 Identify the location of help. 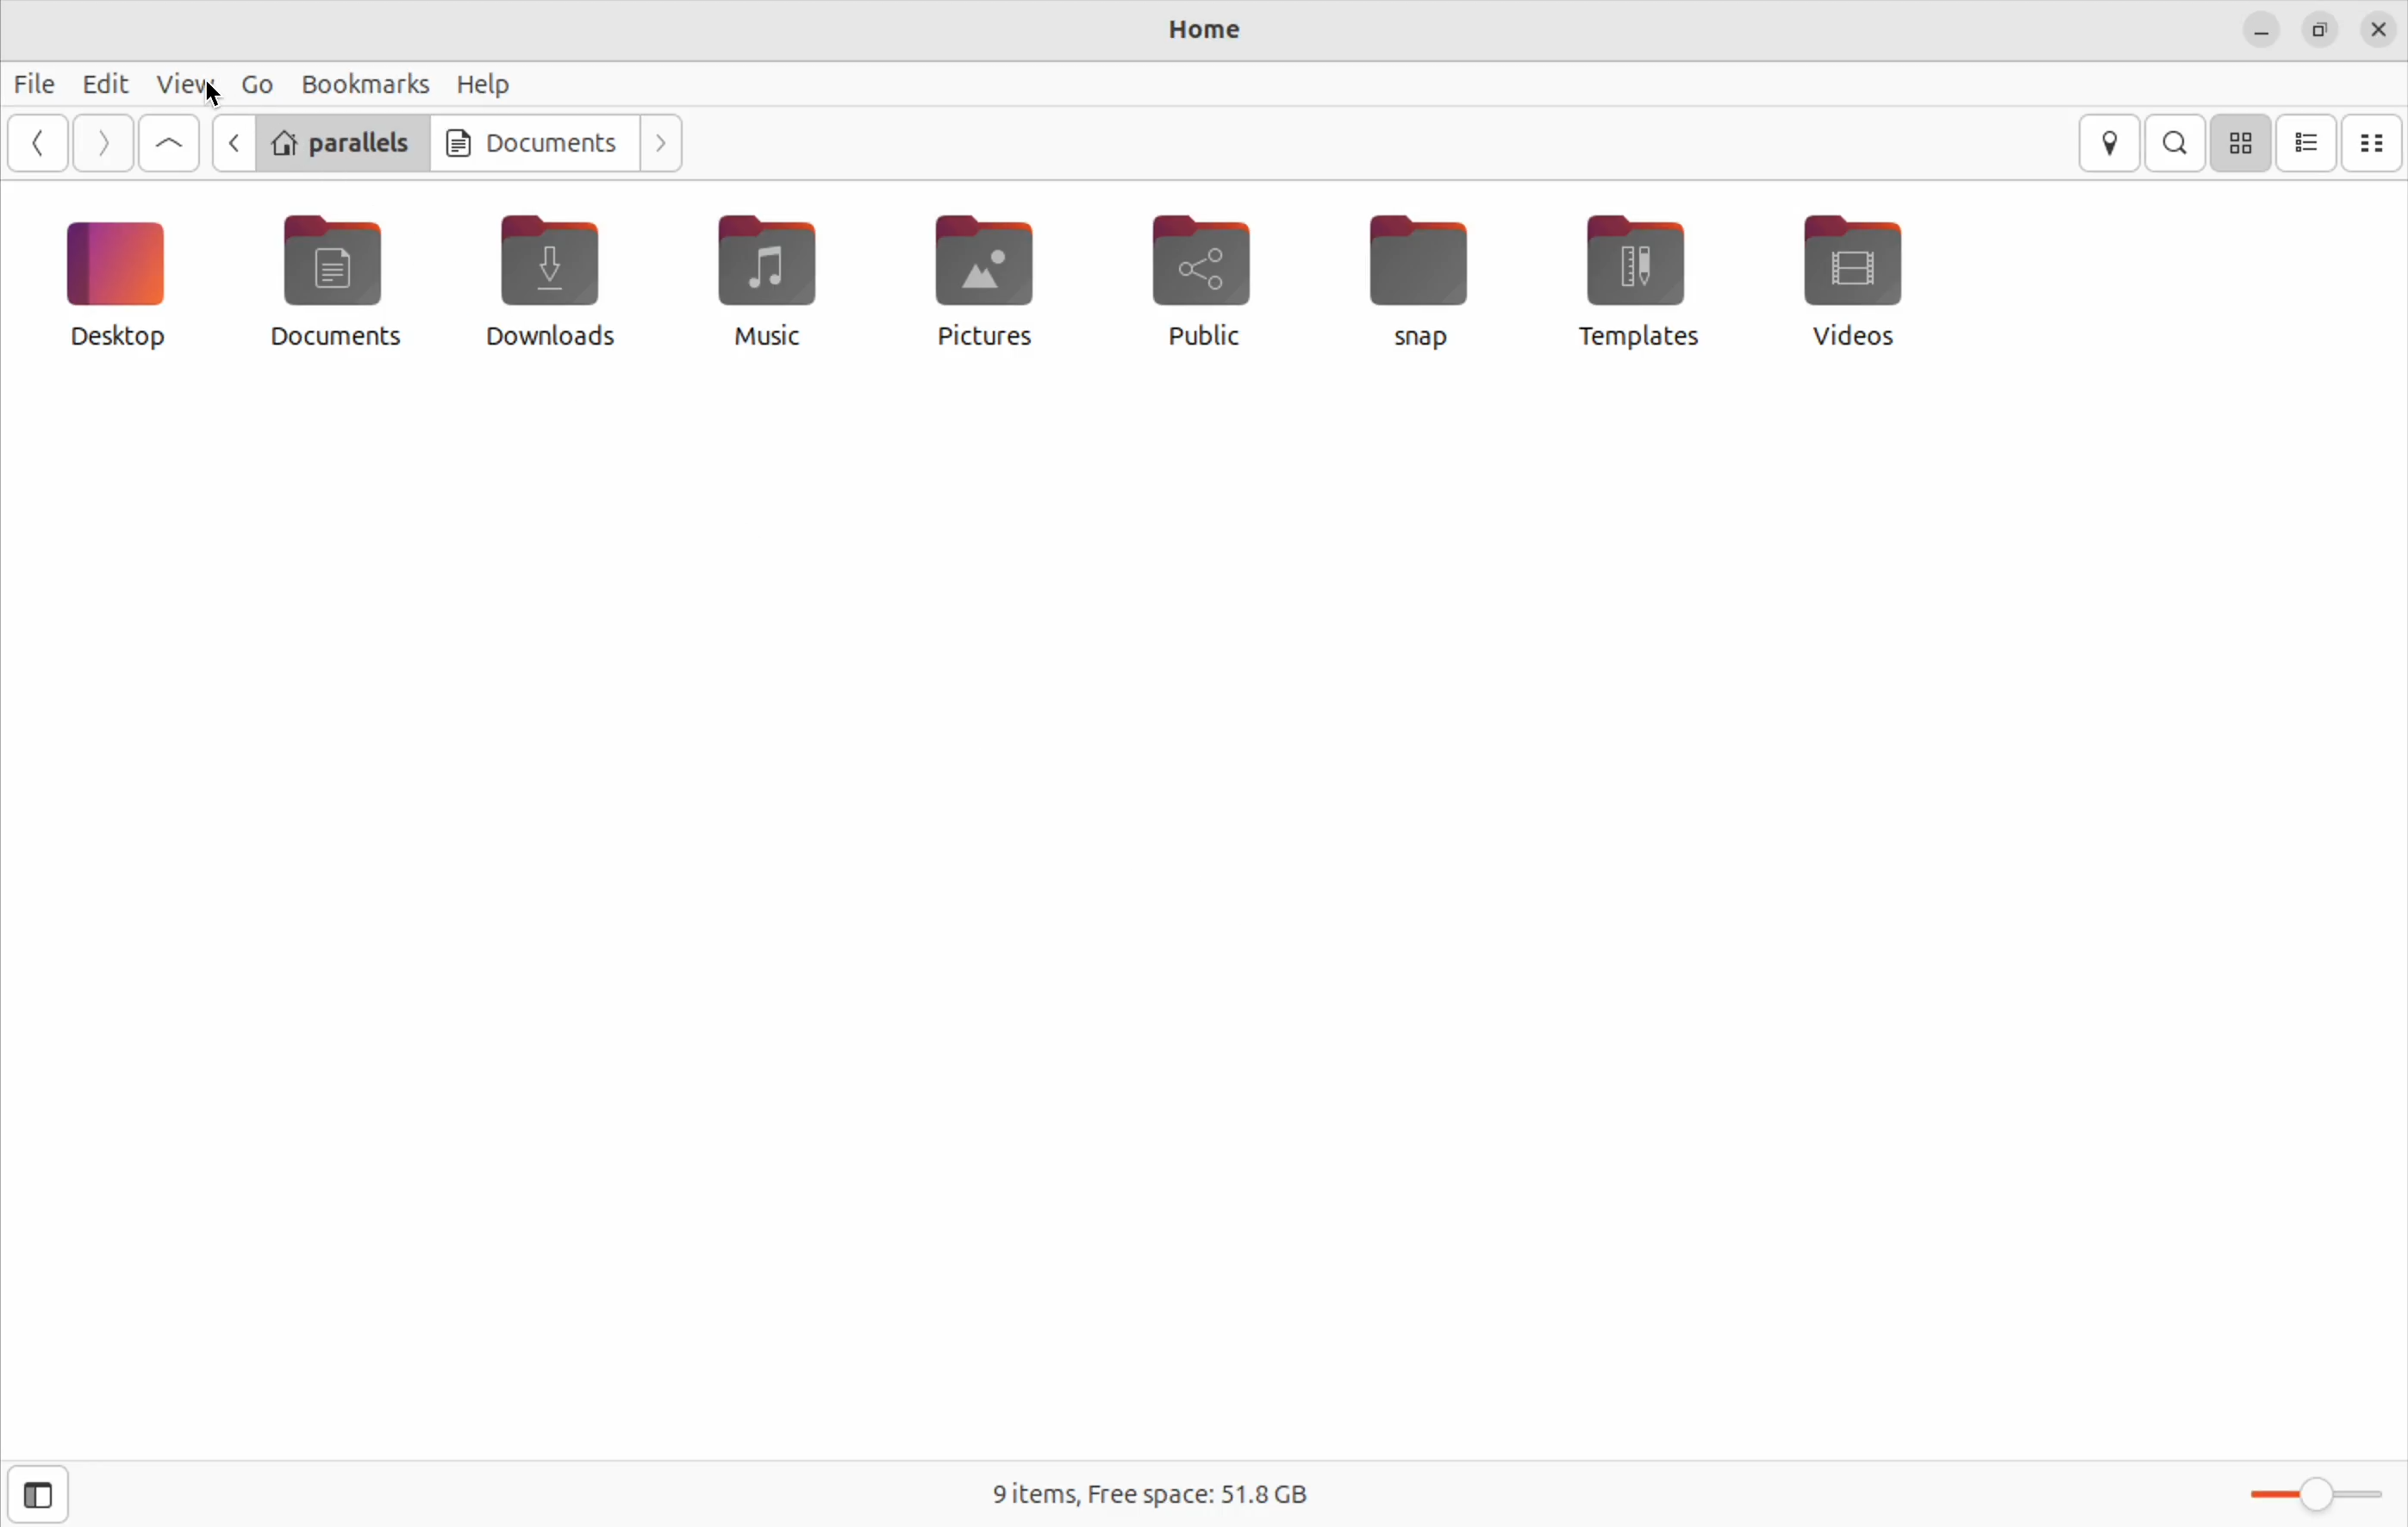
(487, 84).